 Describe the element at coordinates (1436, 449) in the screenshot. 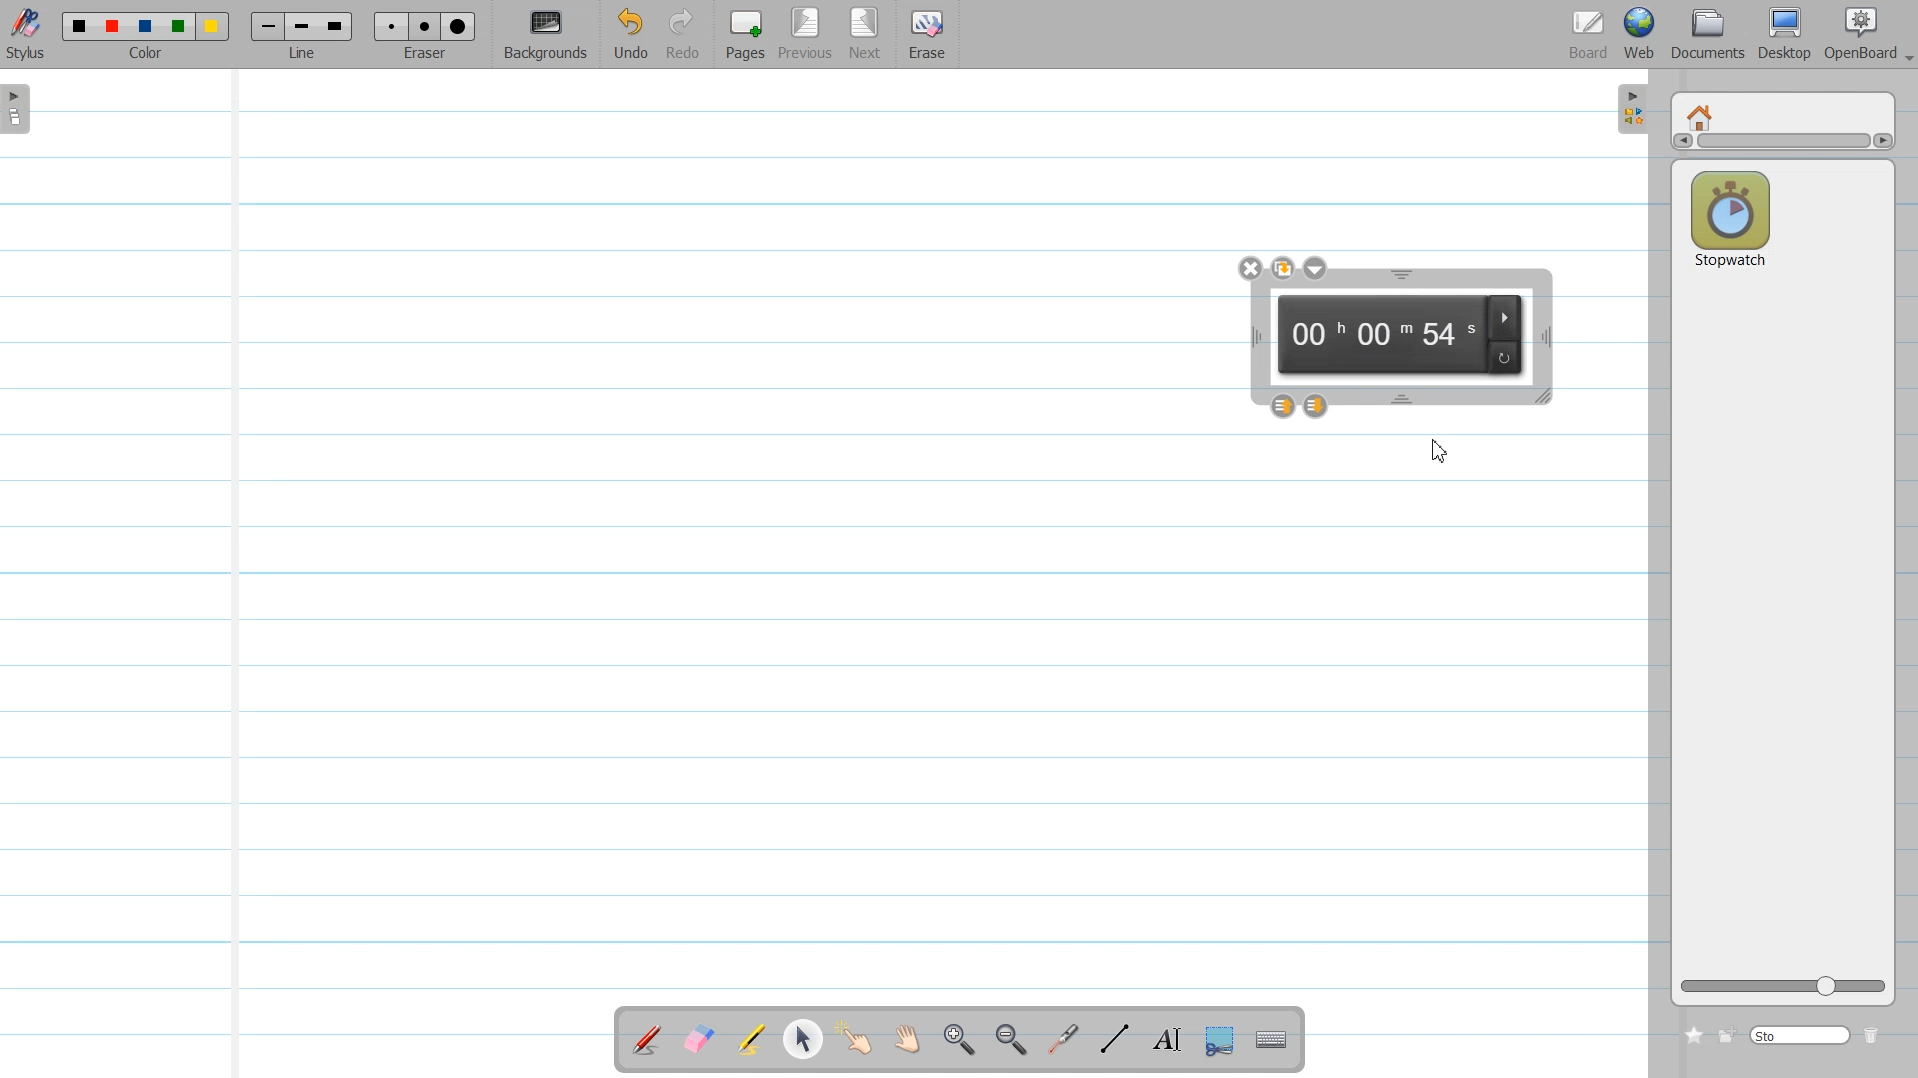

I see `Cursor` at that location.